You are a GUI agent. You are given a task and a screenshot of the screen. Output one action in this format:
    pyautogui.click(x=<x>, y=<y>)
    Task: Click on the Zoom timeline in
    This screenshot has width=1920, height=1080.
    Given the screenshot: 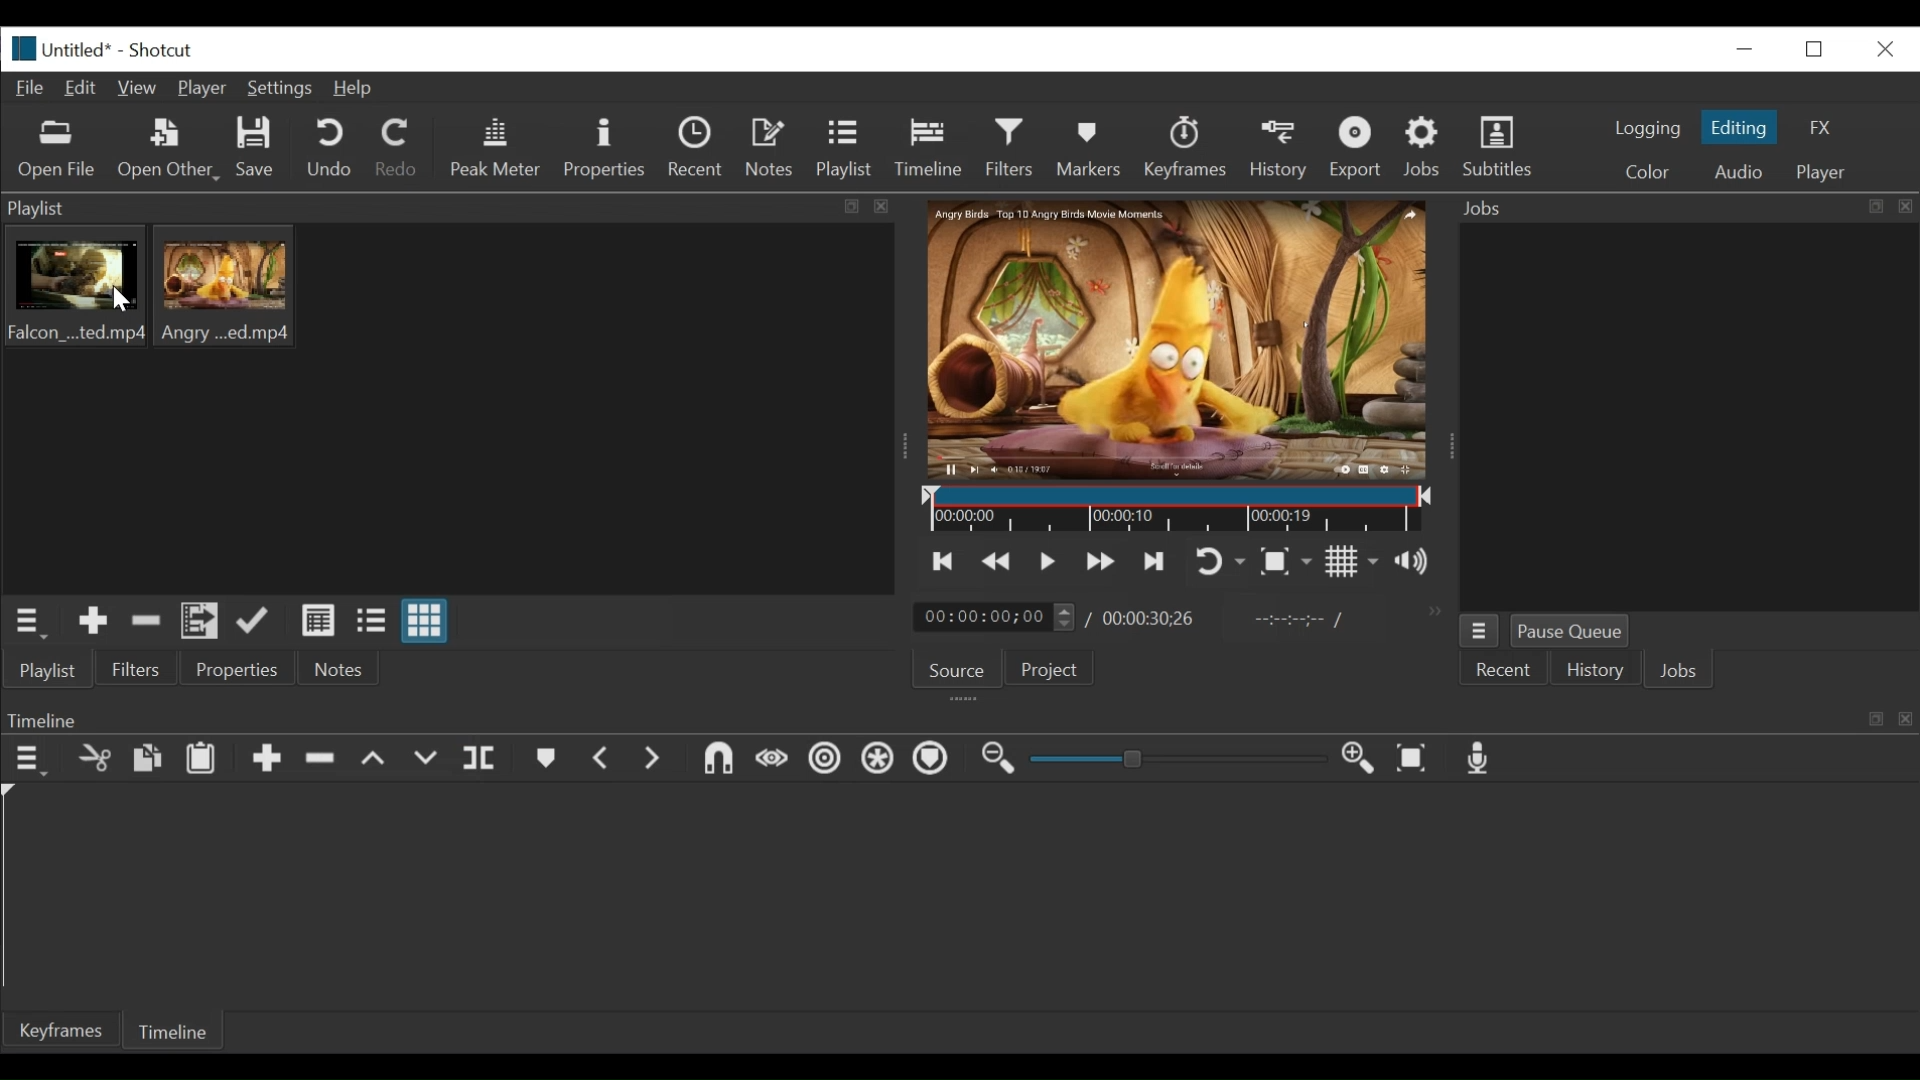 What is the action you would take?
    pyautogui.click(x=995, y=761)
    